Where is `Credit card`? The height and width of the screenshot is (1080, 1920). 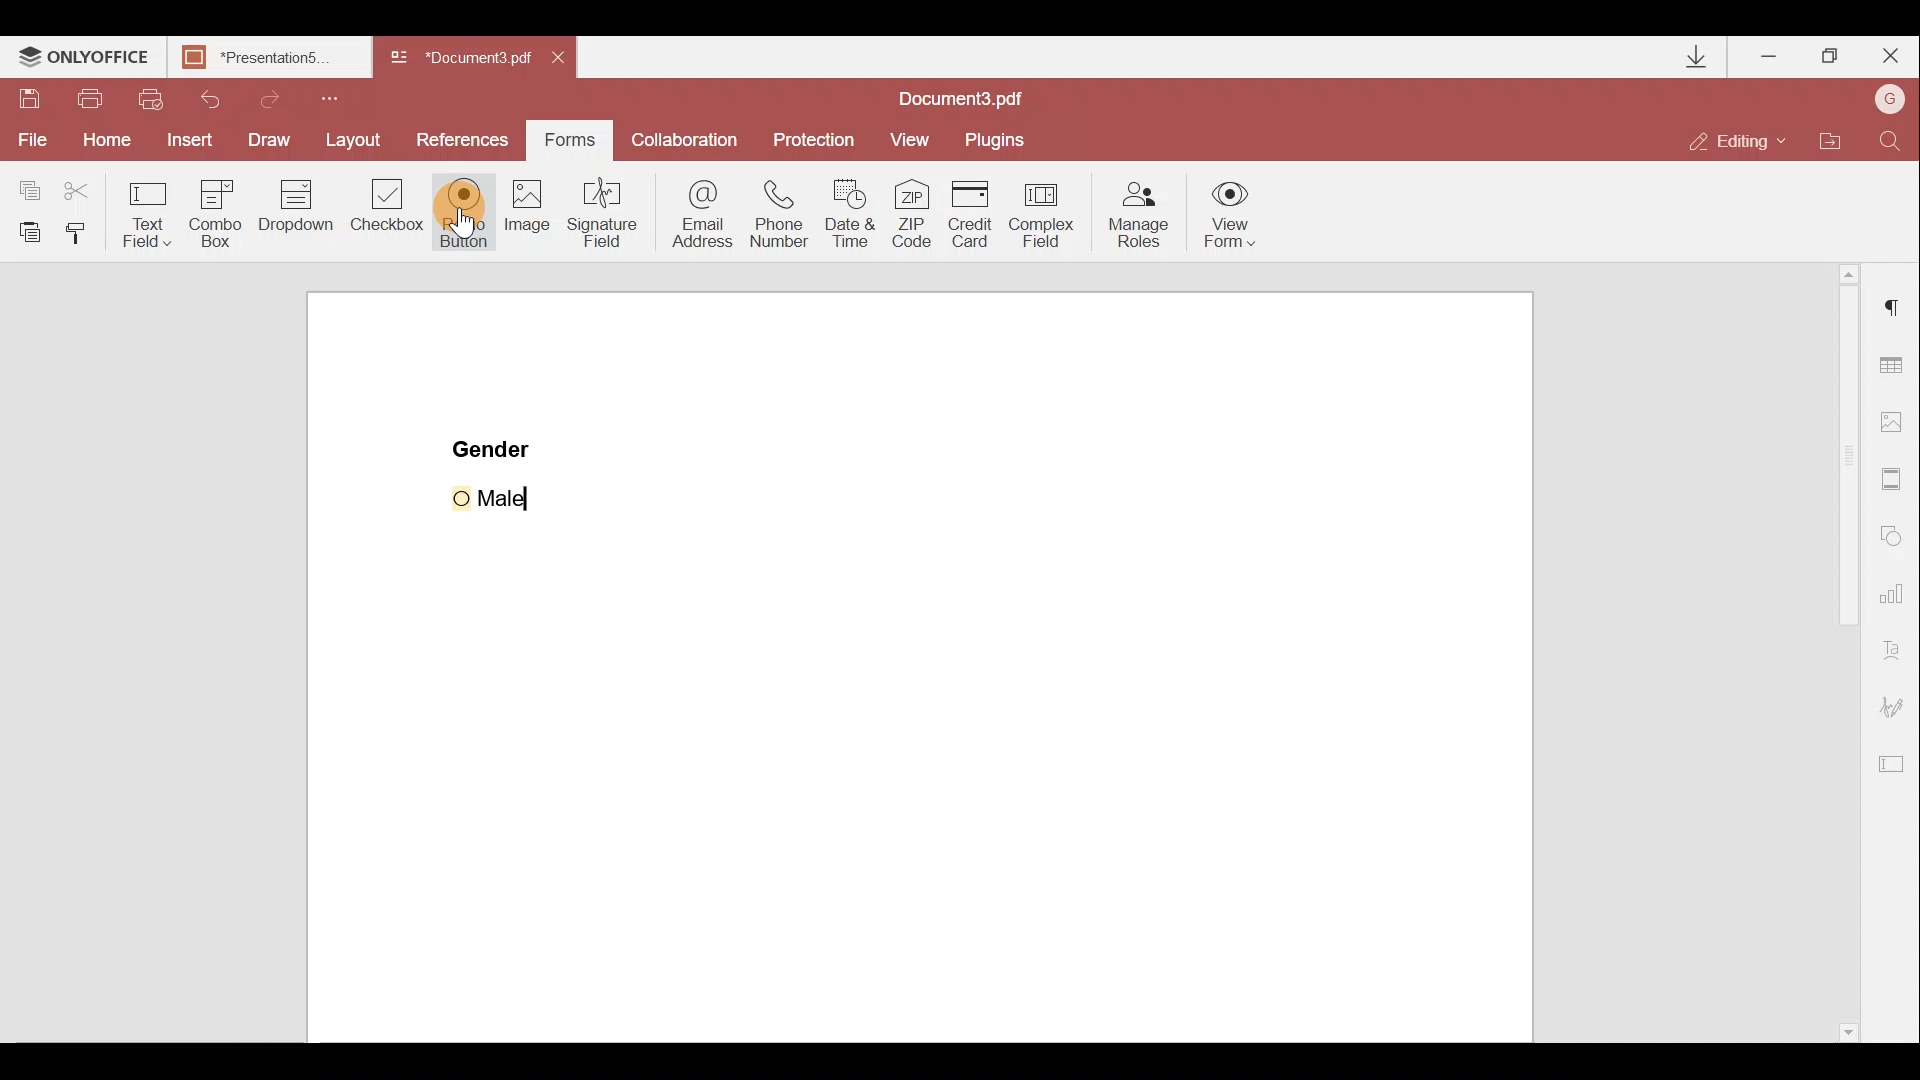
Credit card is located at coordinates (971, 209).